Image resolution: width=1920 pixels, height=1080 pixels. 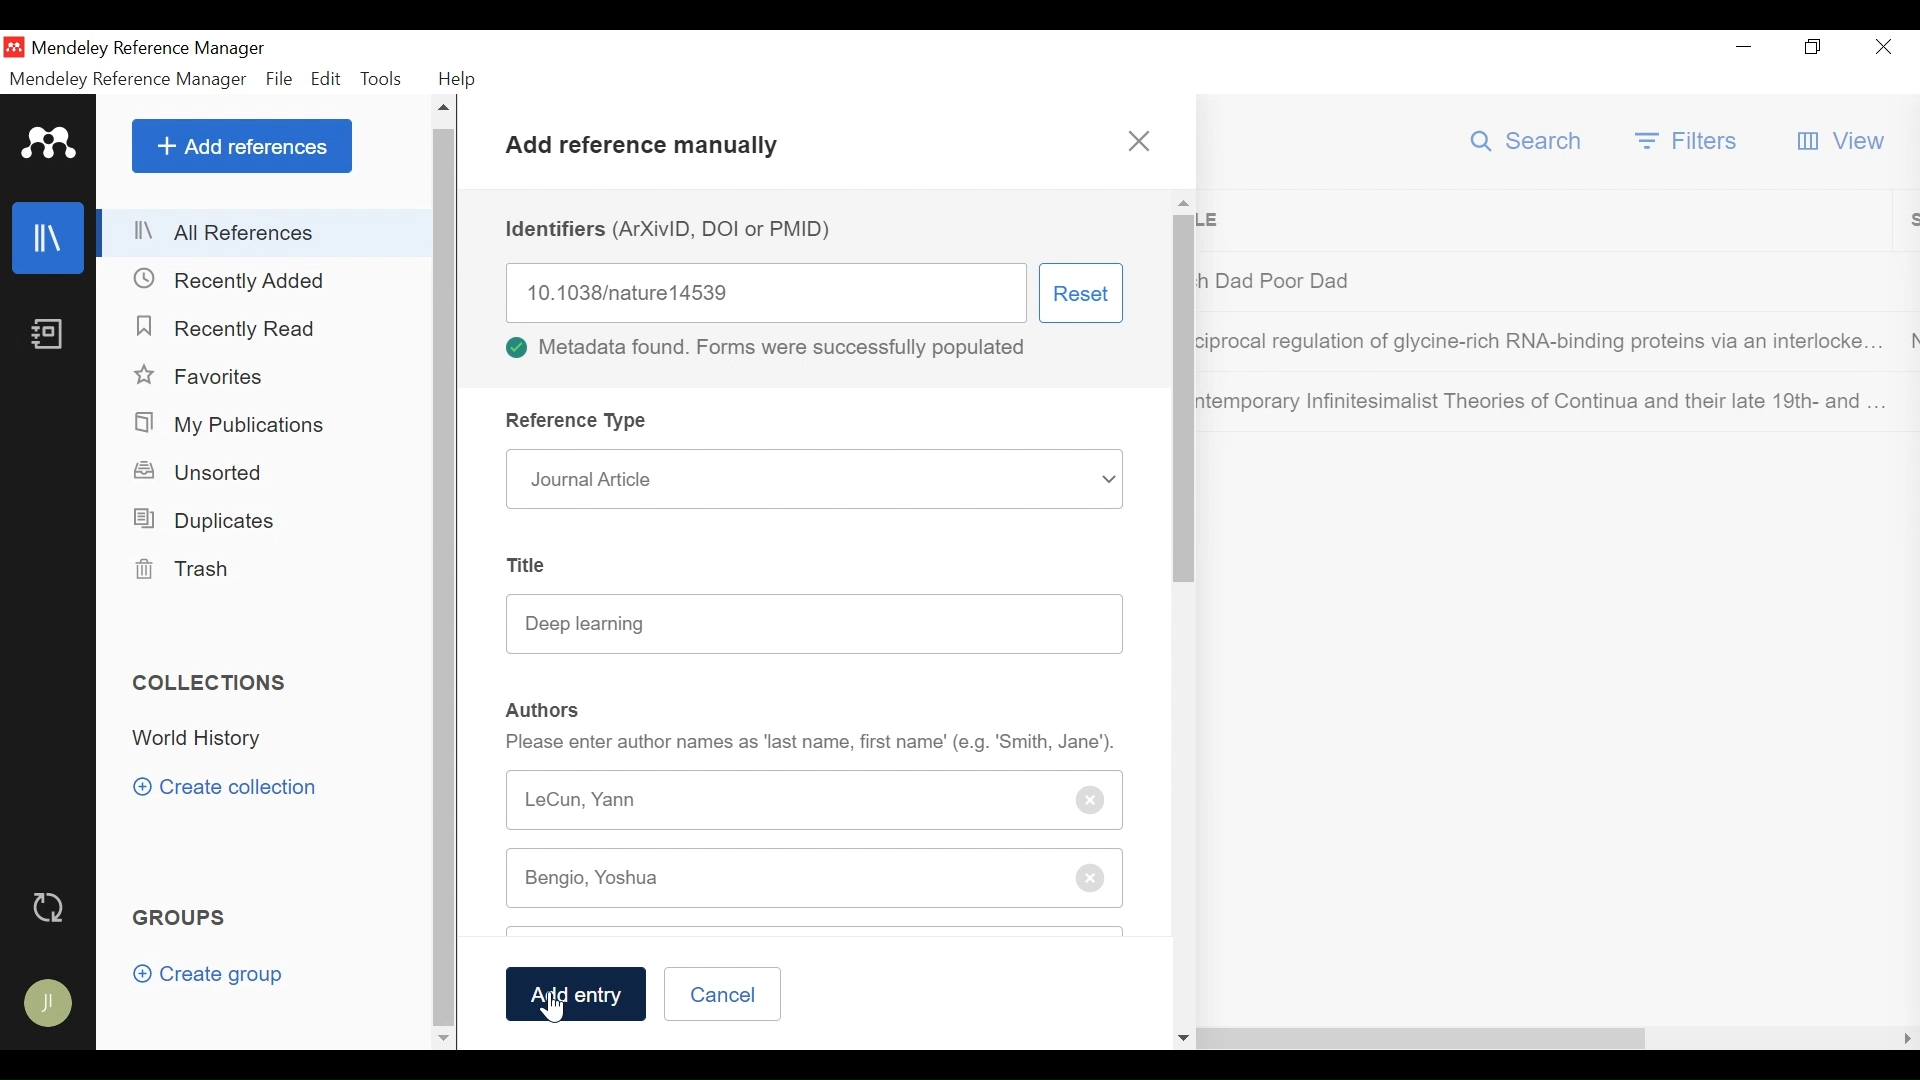 I want to click on Recently Closed, so click(x=232, y=331).